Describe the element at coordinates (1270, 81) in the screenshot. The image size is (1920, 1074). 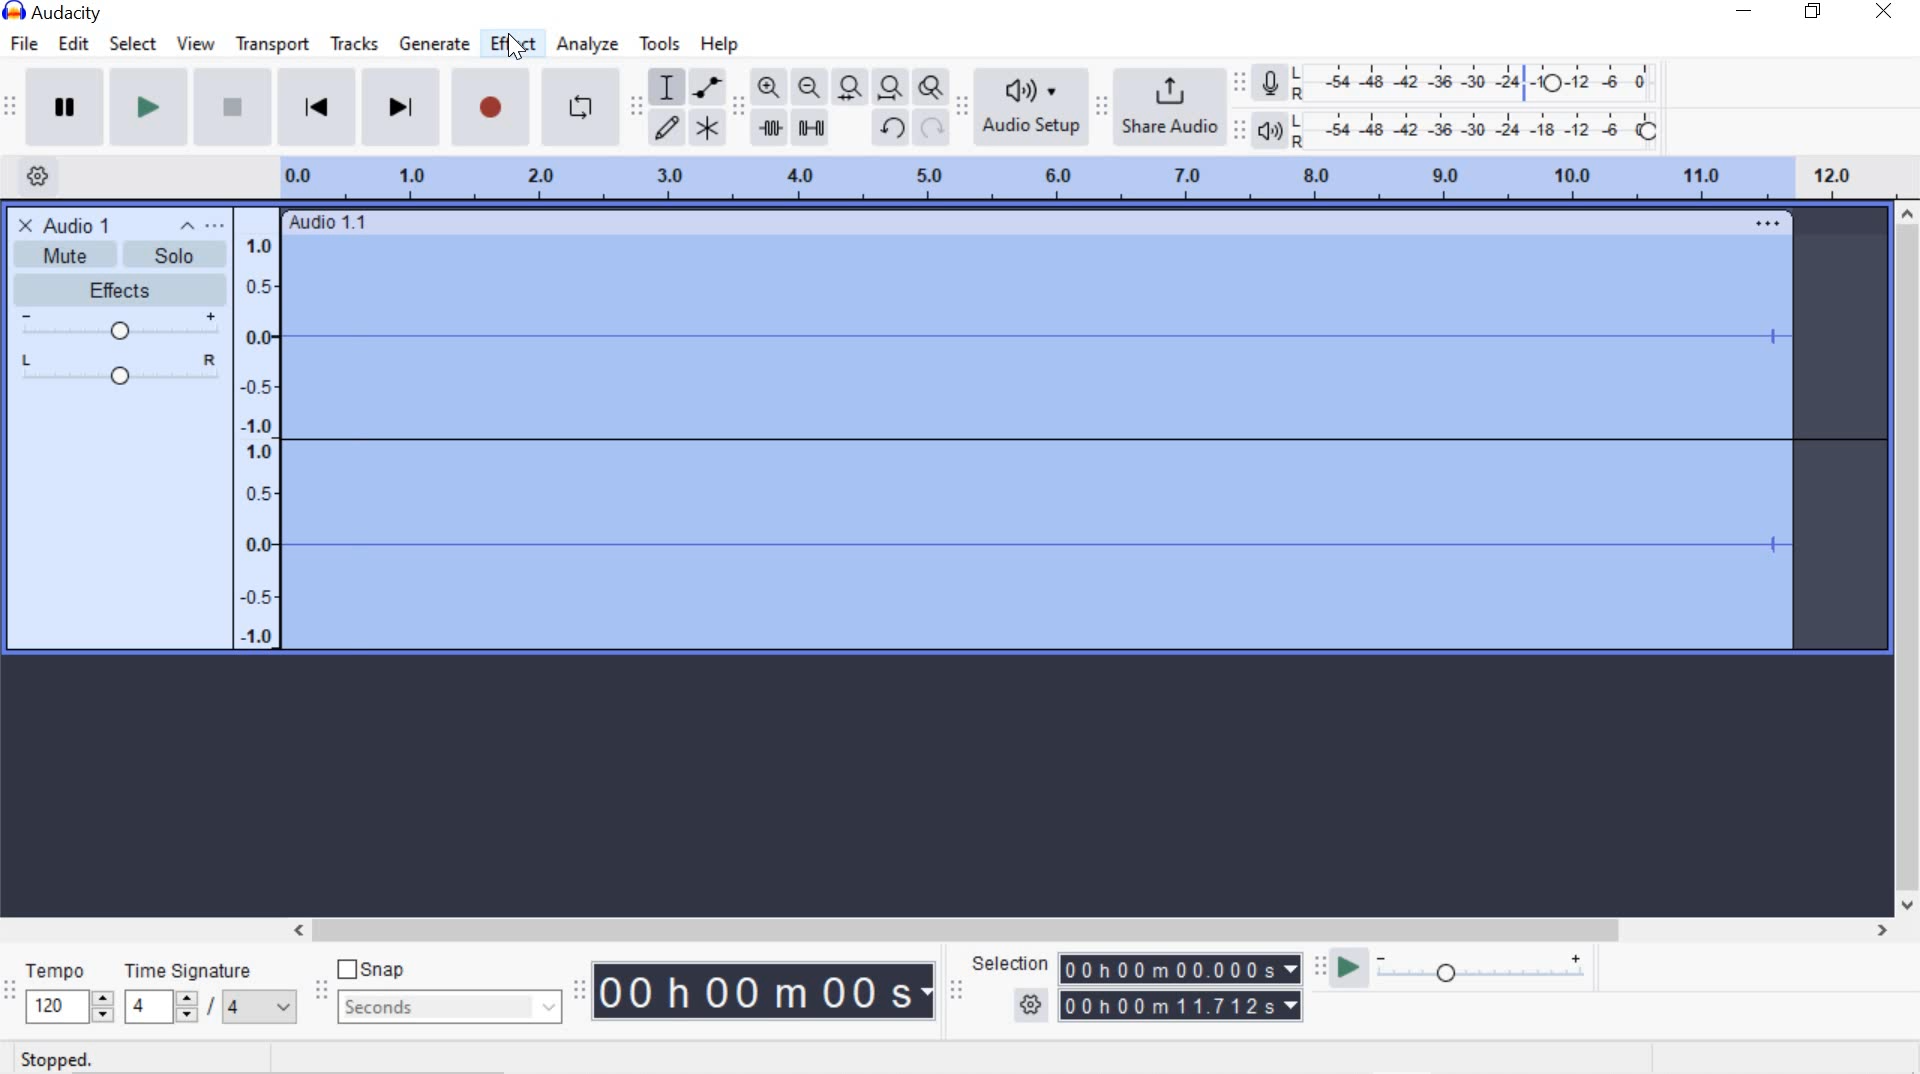
I see `Record meter` at that location.